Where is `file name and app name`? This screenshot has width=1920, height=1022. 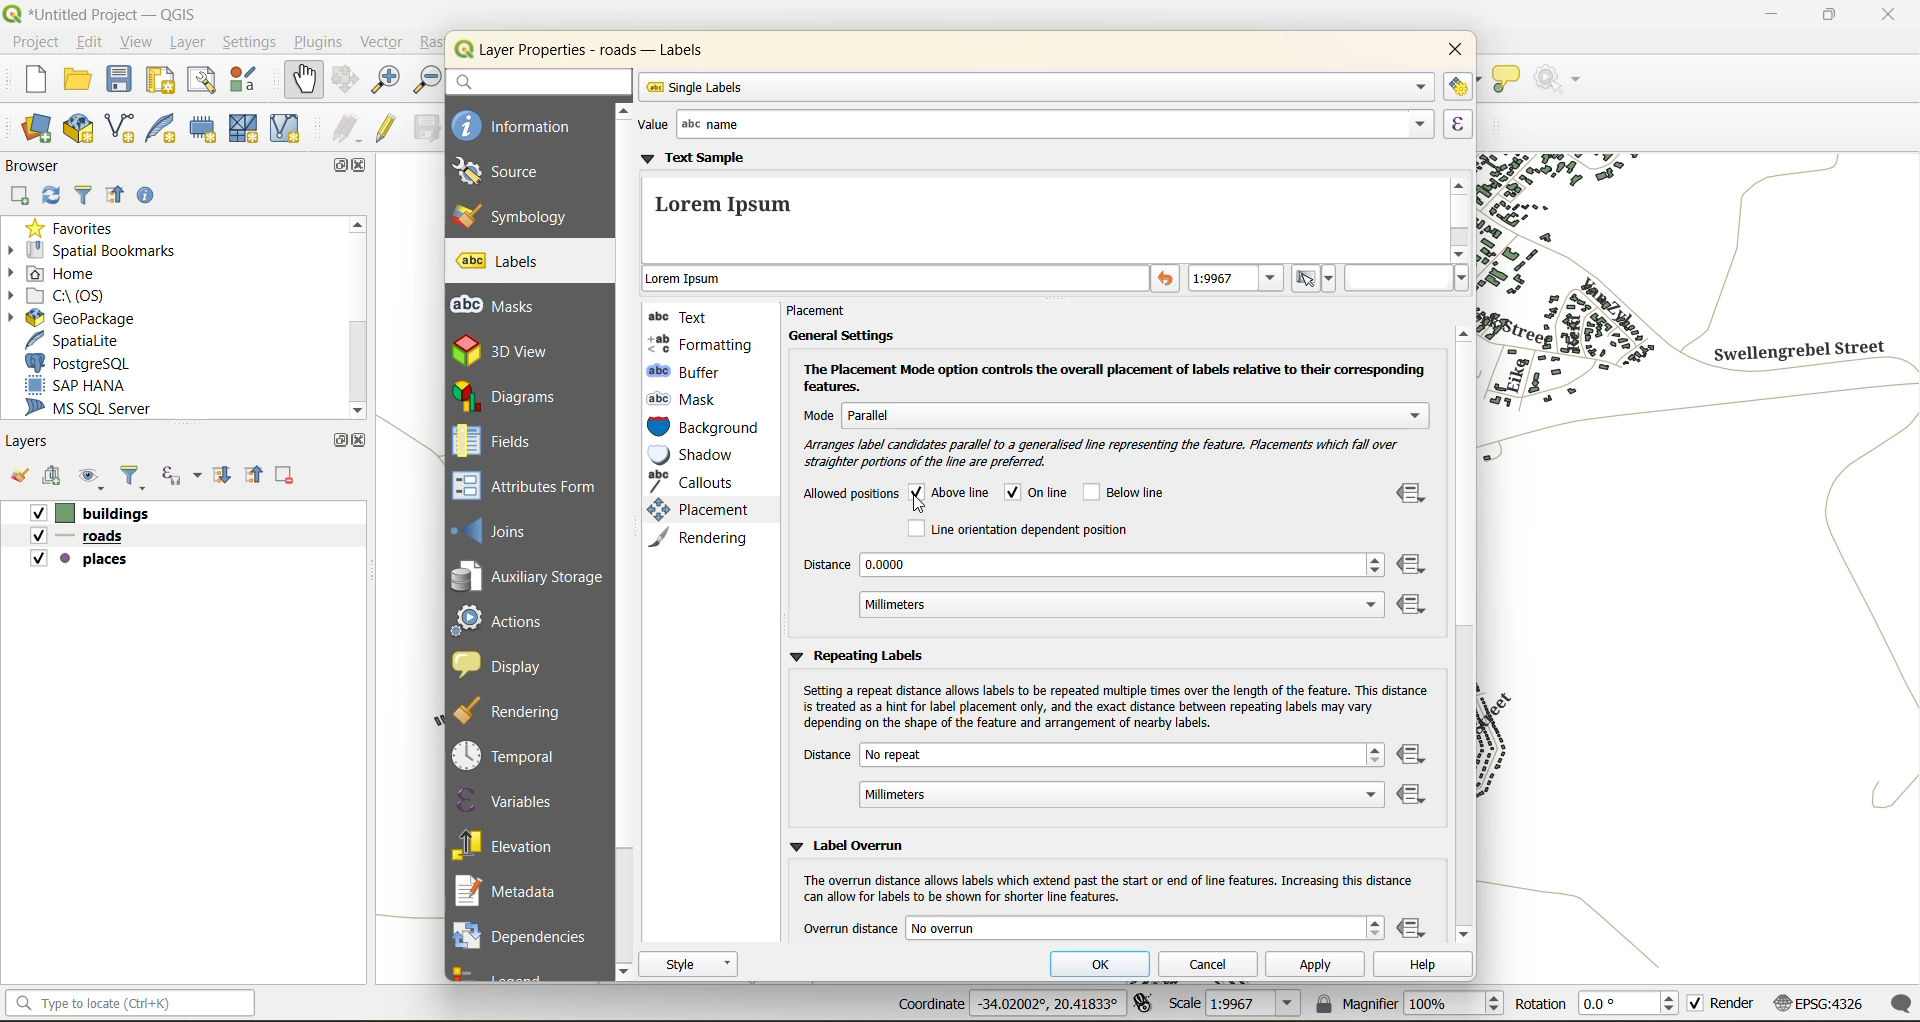
file name and app name is located at coordinates (102, 13).